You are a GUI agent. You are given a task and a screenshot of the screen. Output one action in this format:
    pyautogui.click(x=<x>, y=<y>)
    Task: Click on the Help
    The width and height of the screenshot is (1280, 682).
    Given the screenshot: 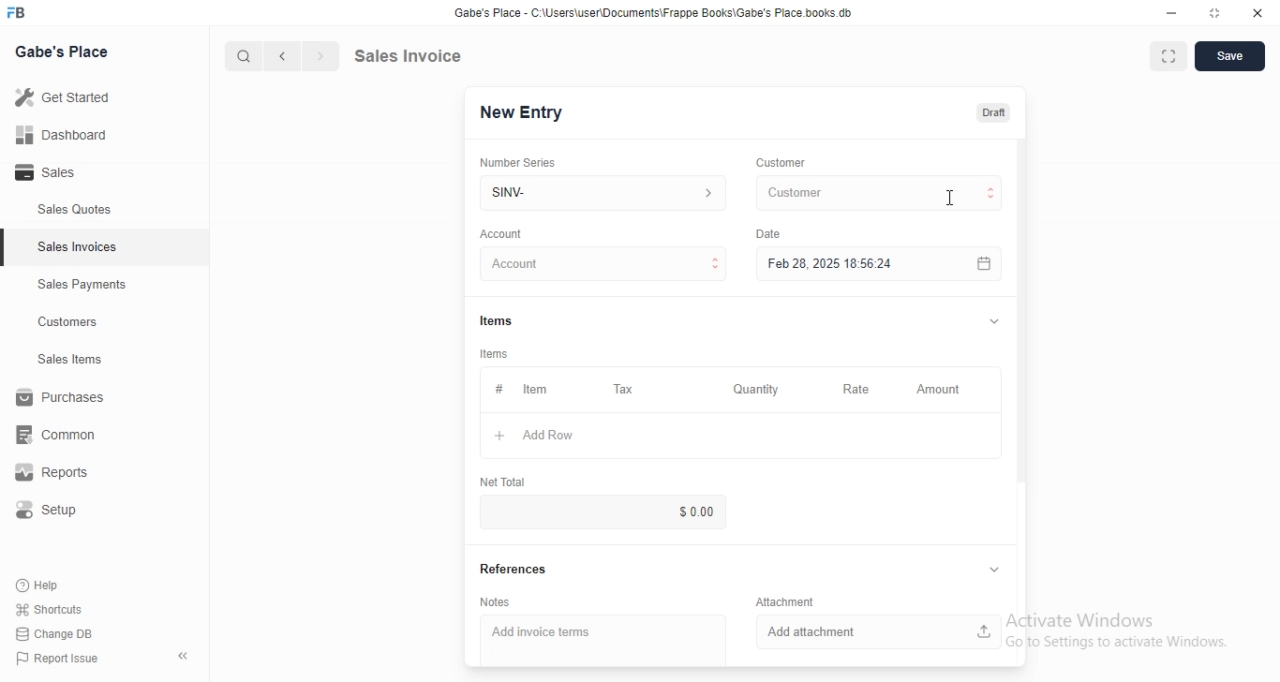 What is the action you would take?
    pyautogui.click(x=57, y=584)
    